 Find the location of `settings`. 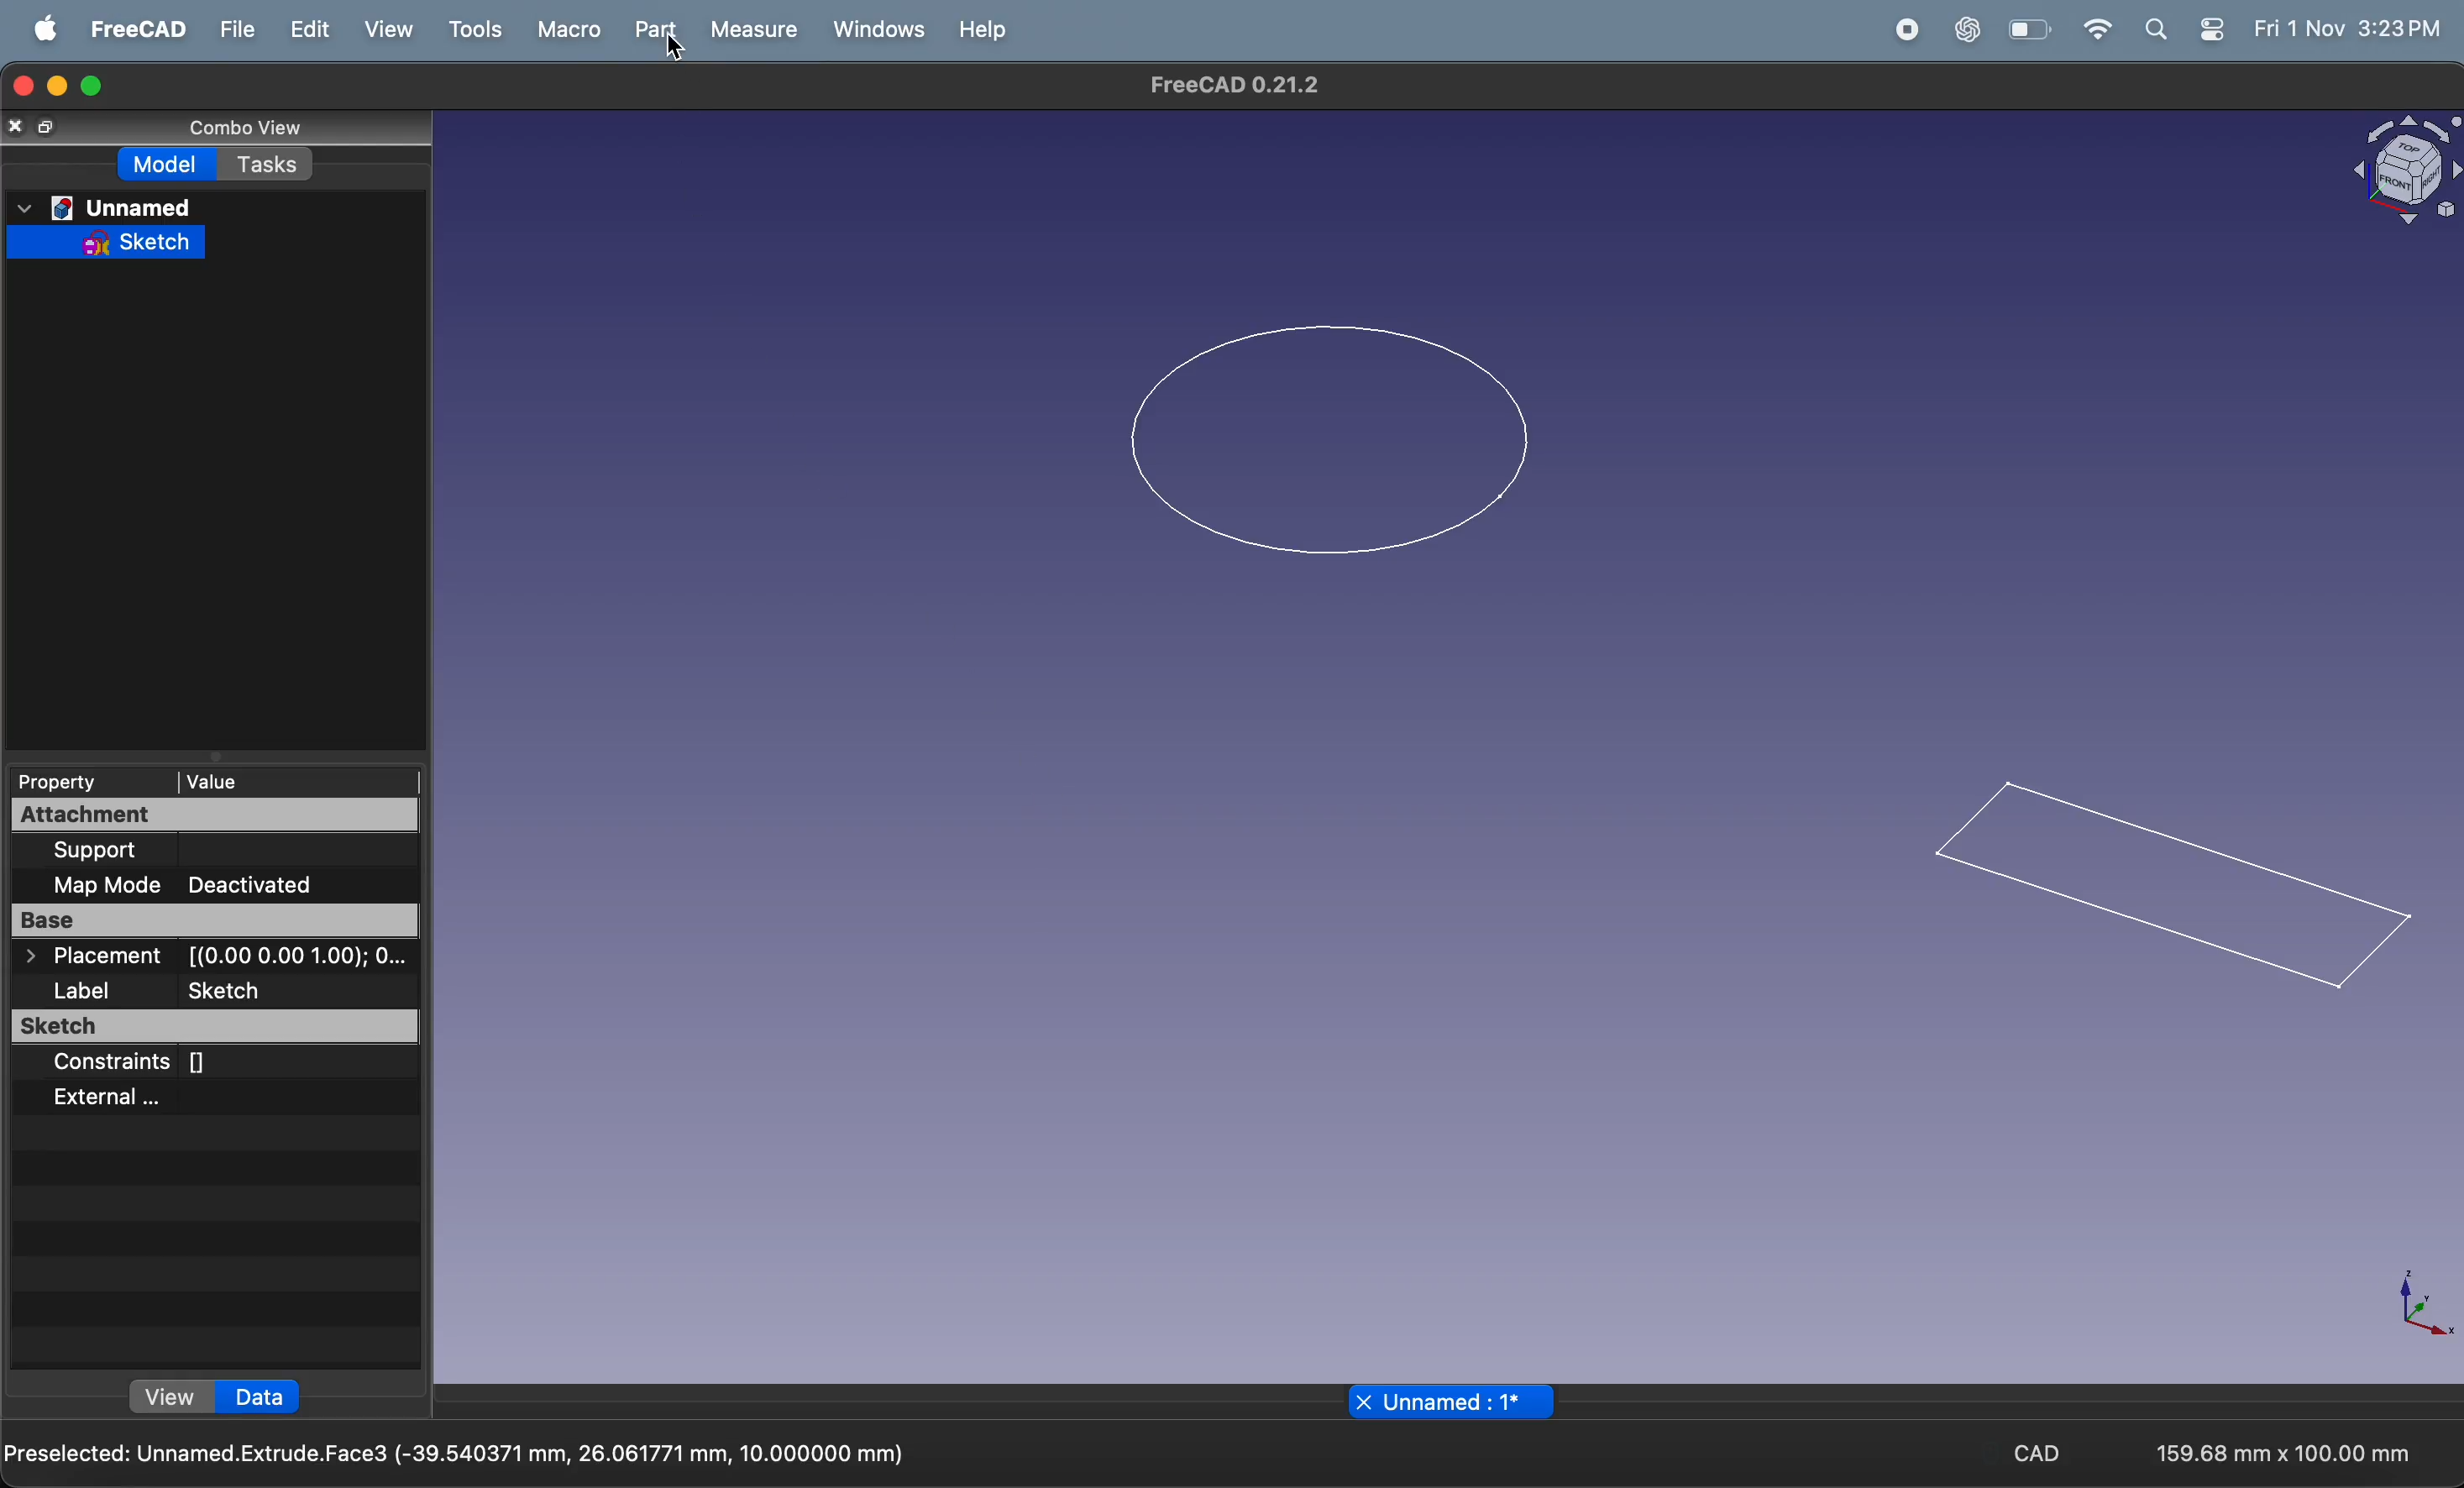

settings is located at coordinates (2214, 30).